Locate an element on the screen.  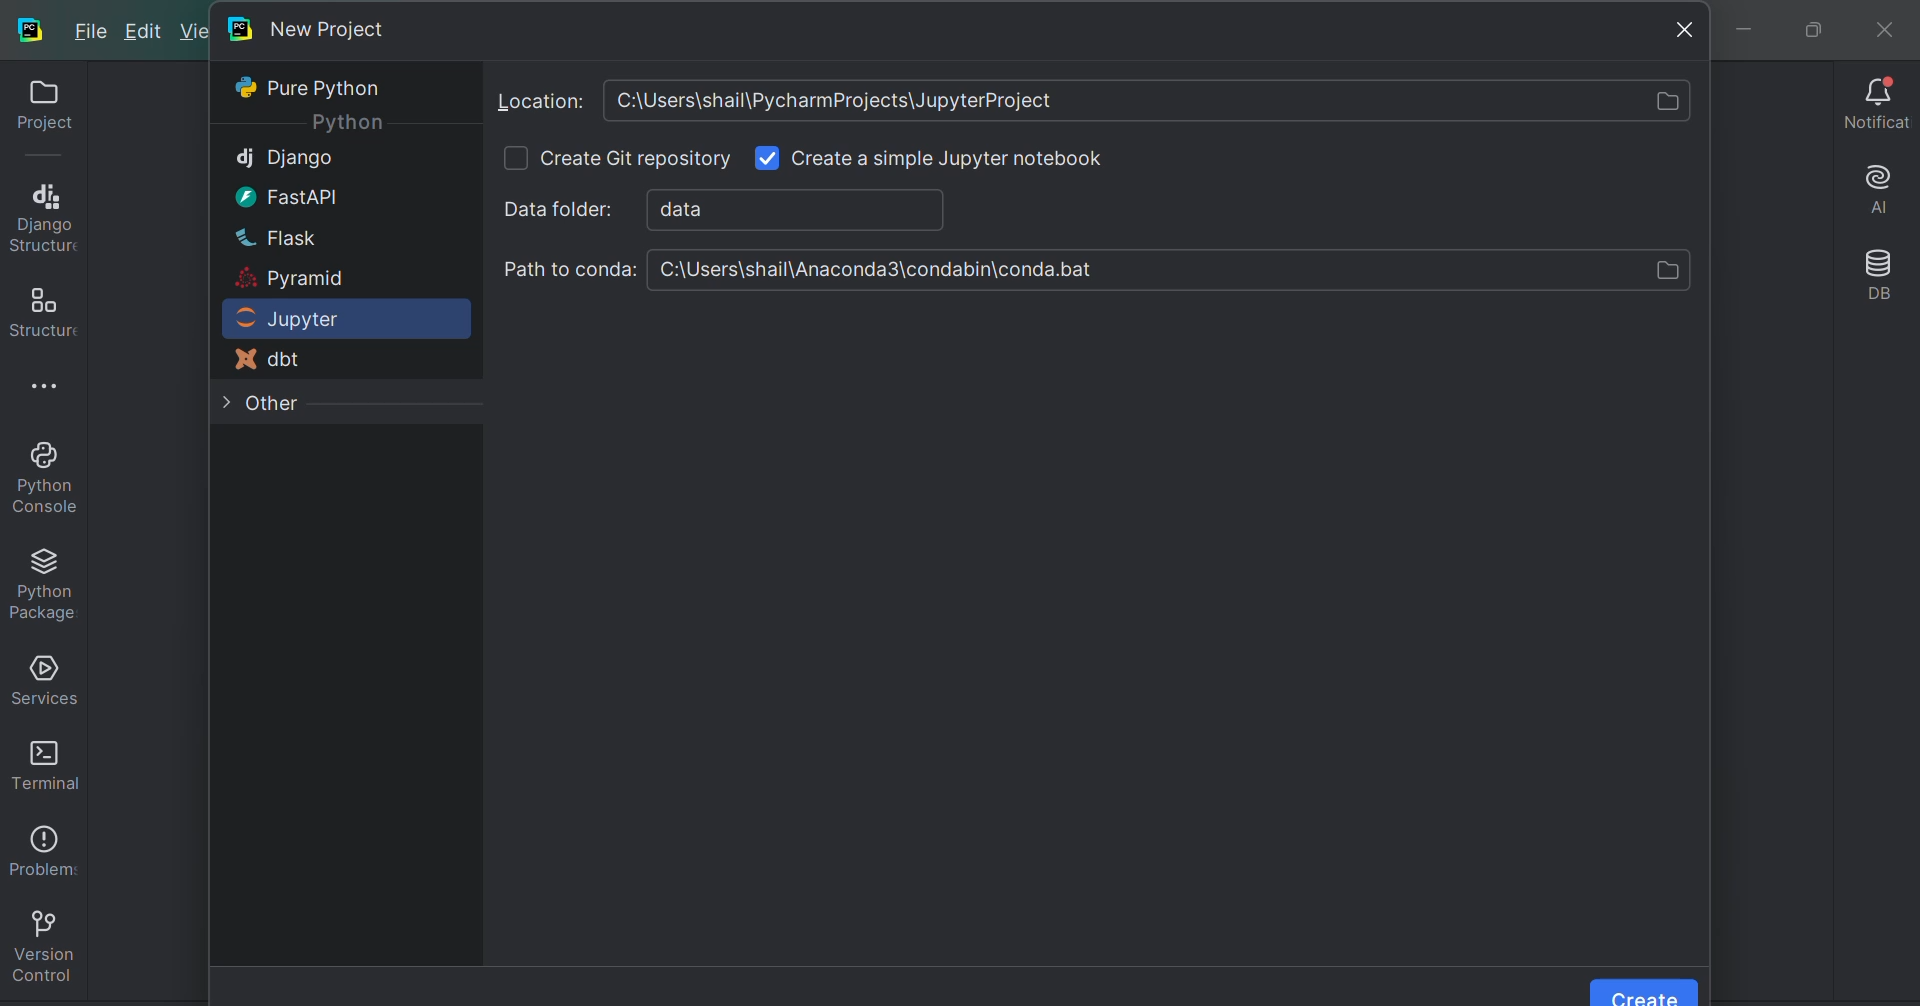
Edit is located at coordinates (144, 32).